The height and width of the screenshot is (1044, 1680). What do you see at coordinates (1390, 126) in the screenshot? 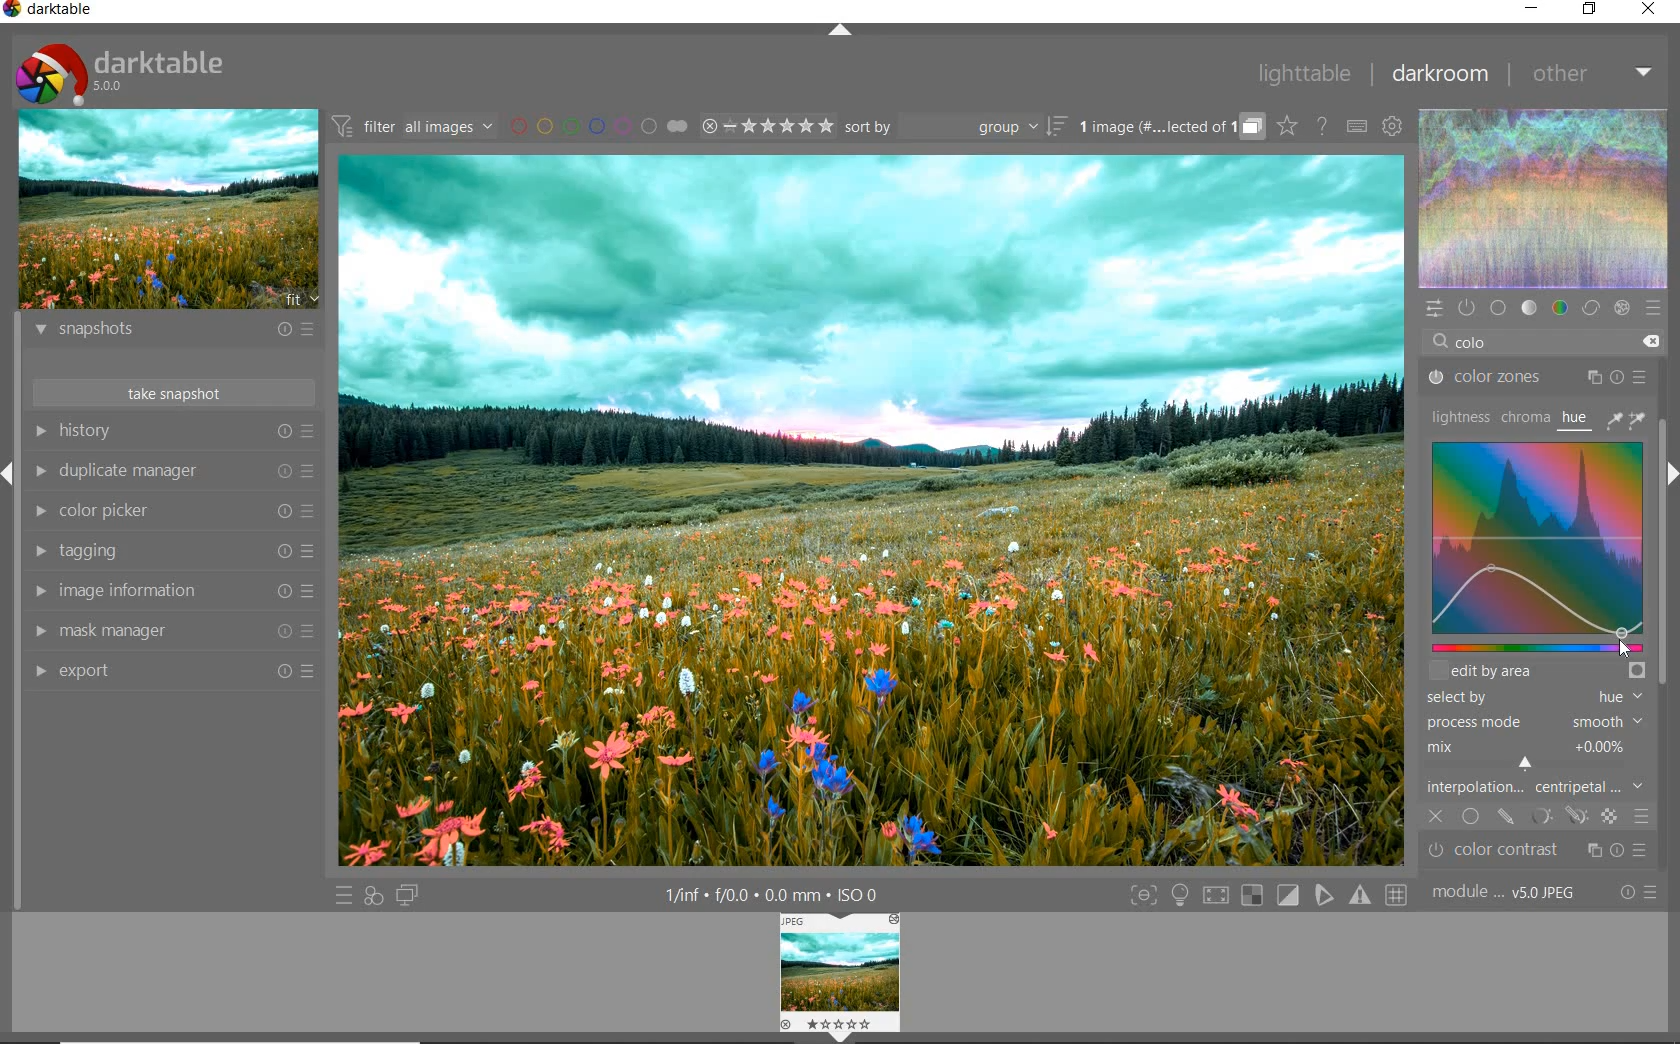
I see `show global preferences` at bounding box center [1390, 126].